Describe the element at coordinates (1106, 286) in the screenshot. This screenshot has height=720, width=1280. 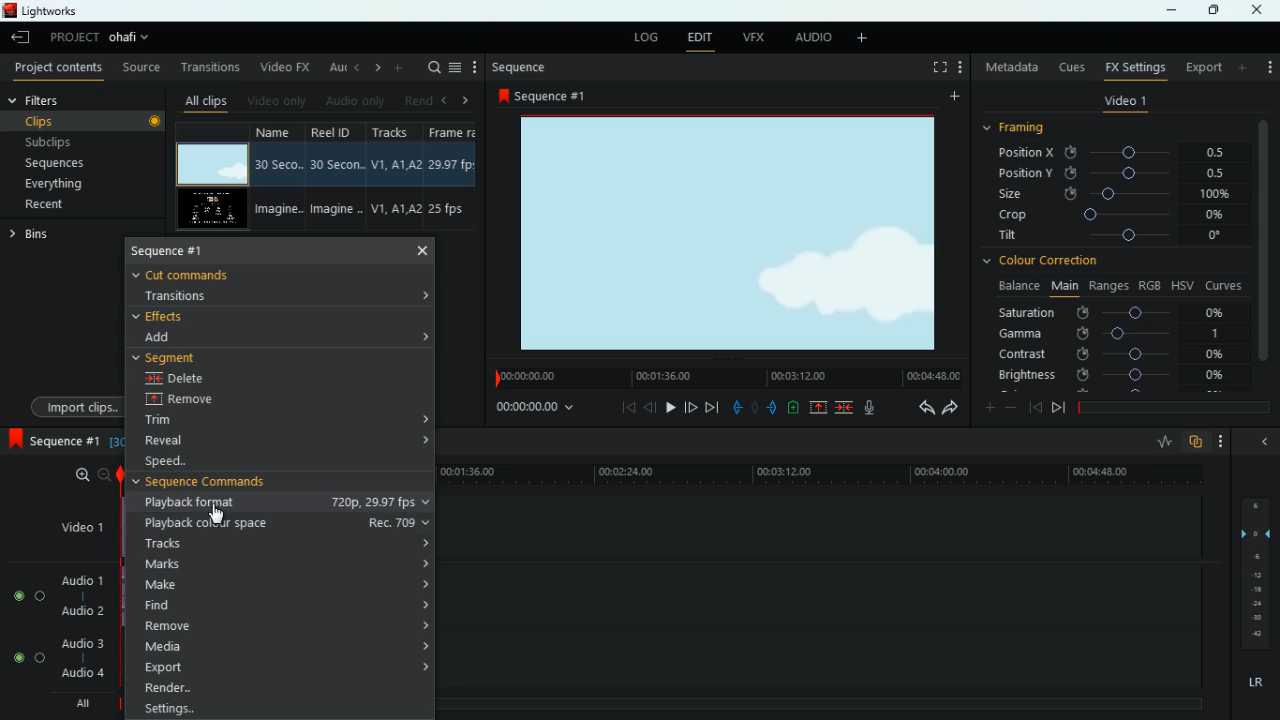
I see `ranges` at that location.